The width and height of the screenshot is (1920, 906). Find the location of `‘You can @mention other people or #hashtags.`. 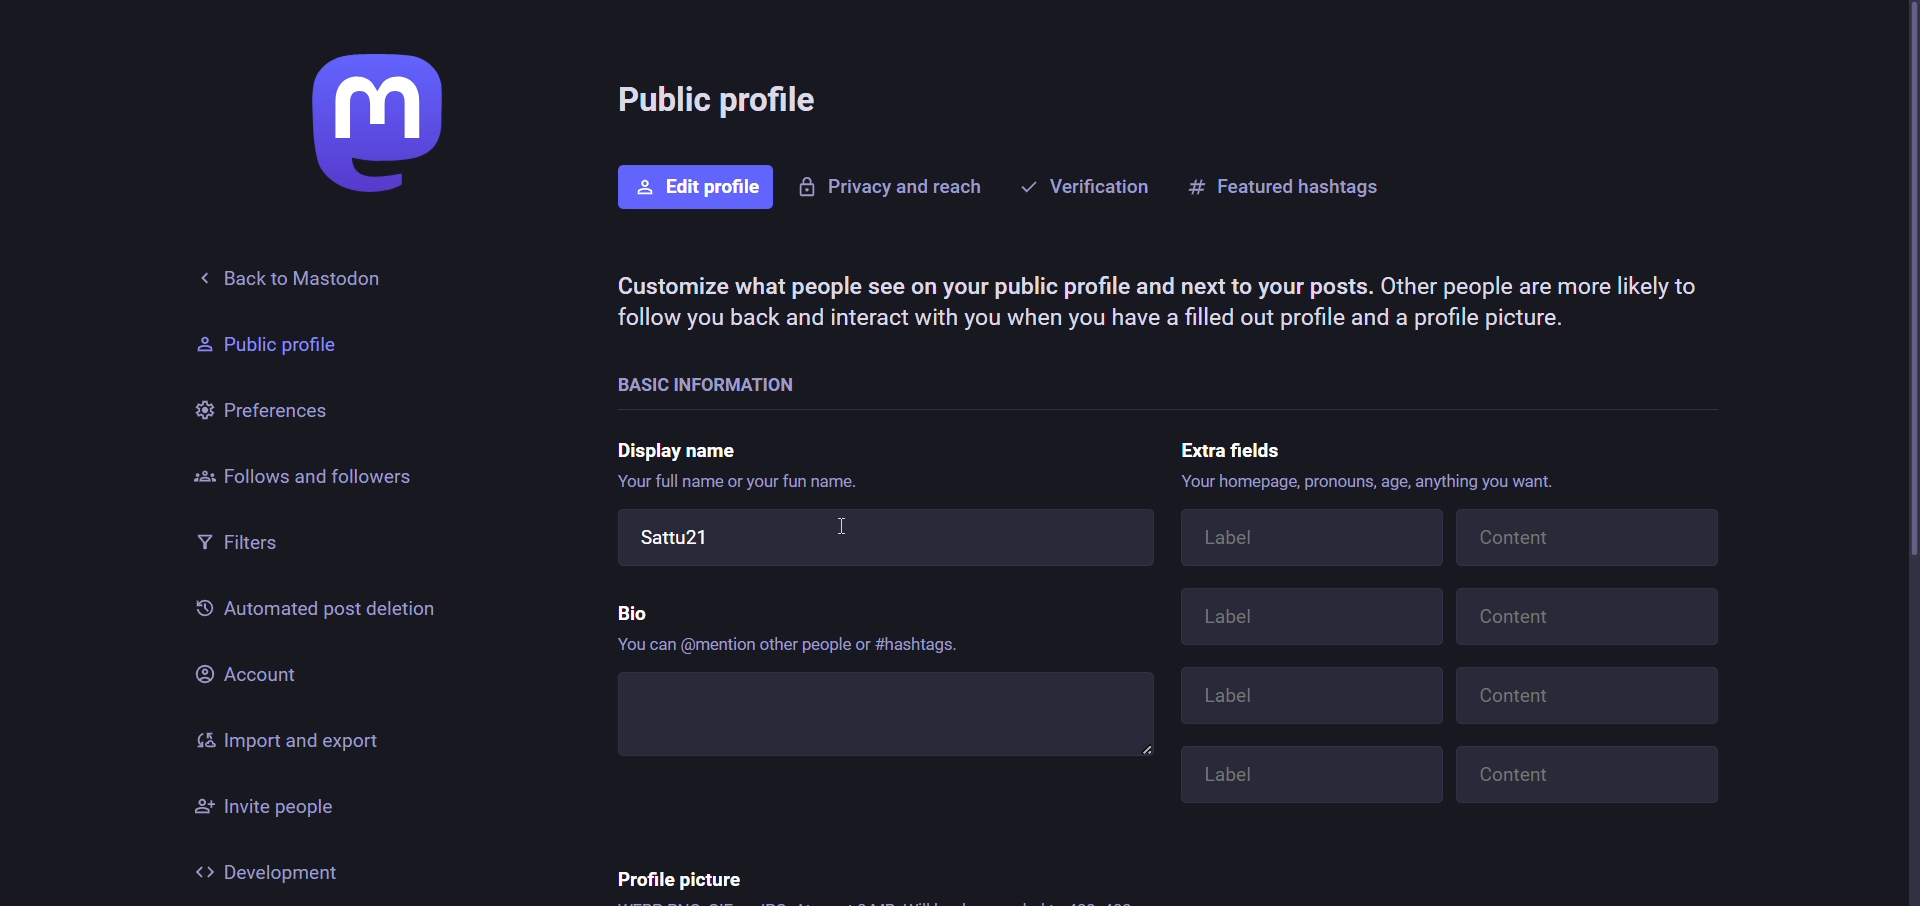

‘You can @mention other people or #hashtags. is located at coordinates (786, 648).